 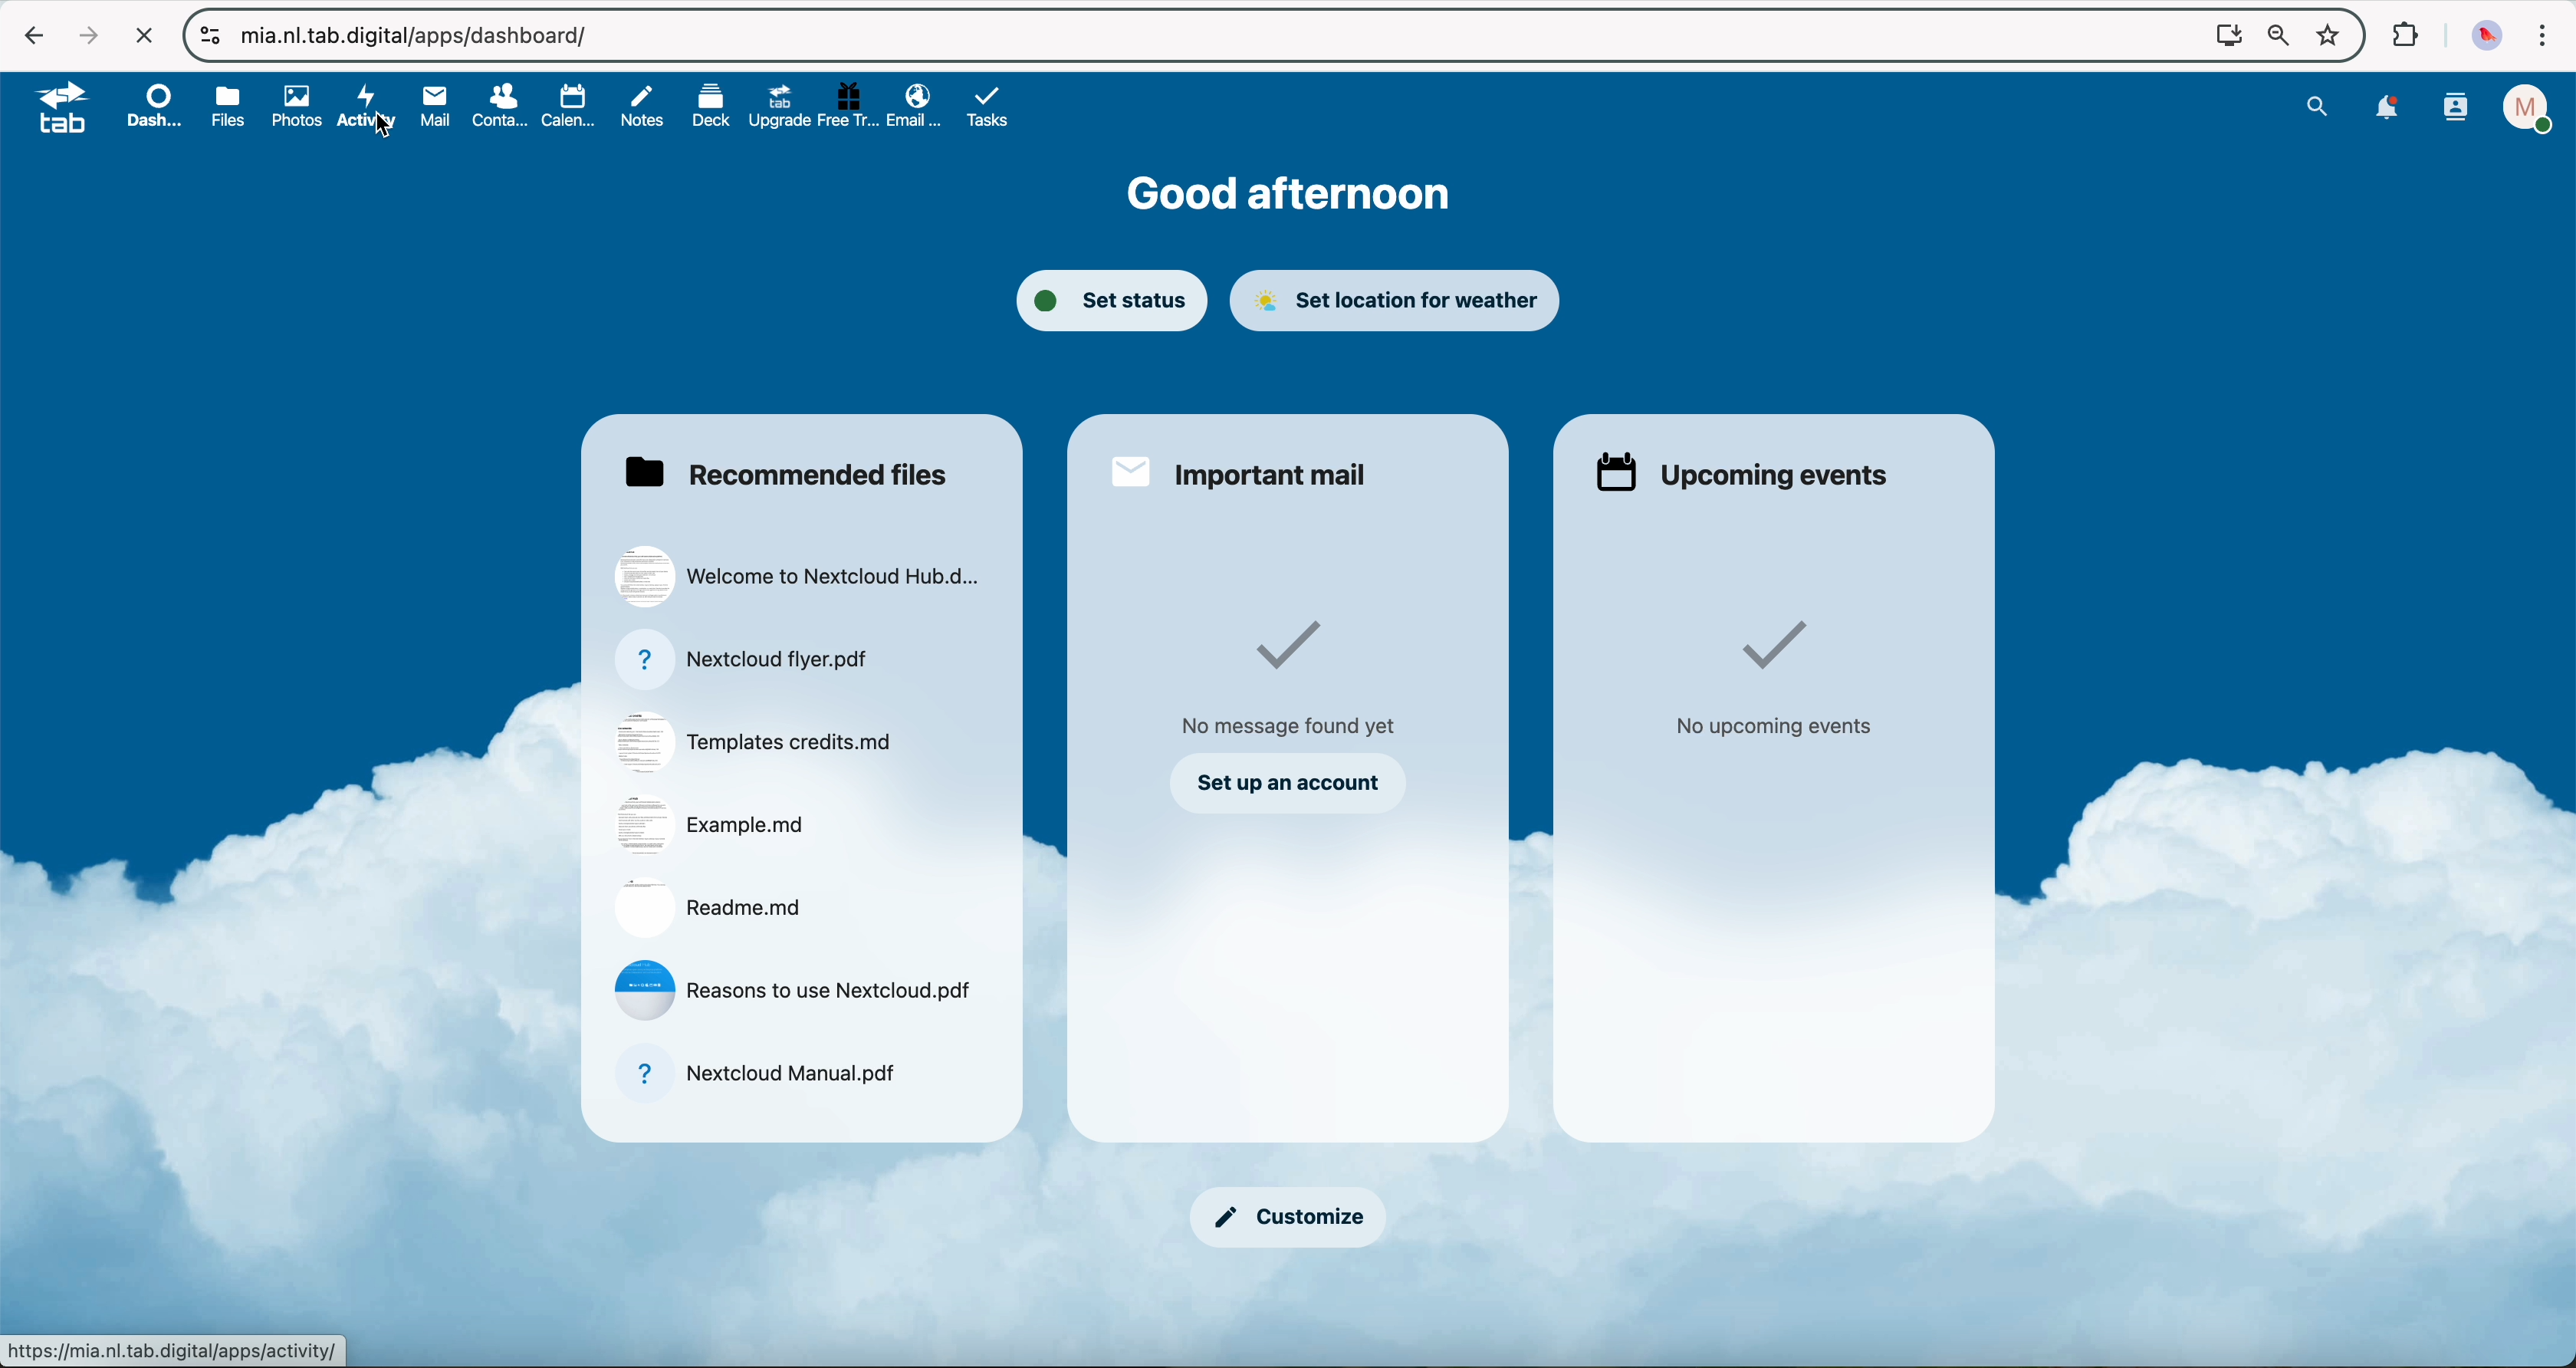 What do you see at coordinates (2387, 110) in the screenshot?
I see `notifications` at bounding box center [2387, 110].